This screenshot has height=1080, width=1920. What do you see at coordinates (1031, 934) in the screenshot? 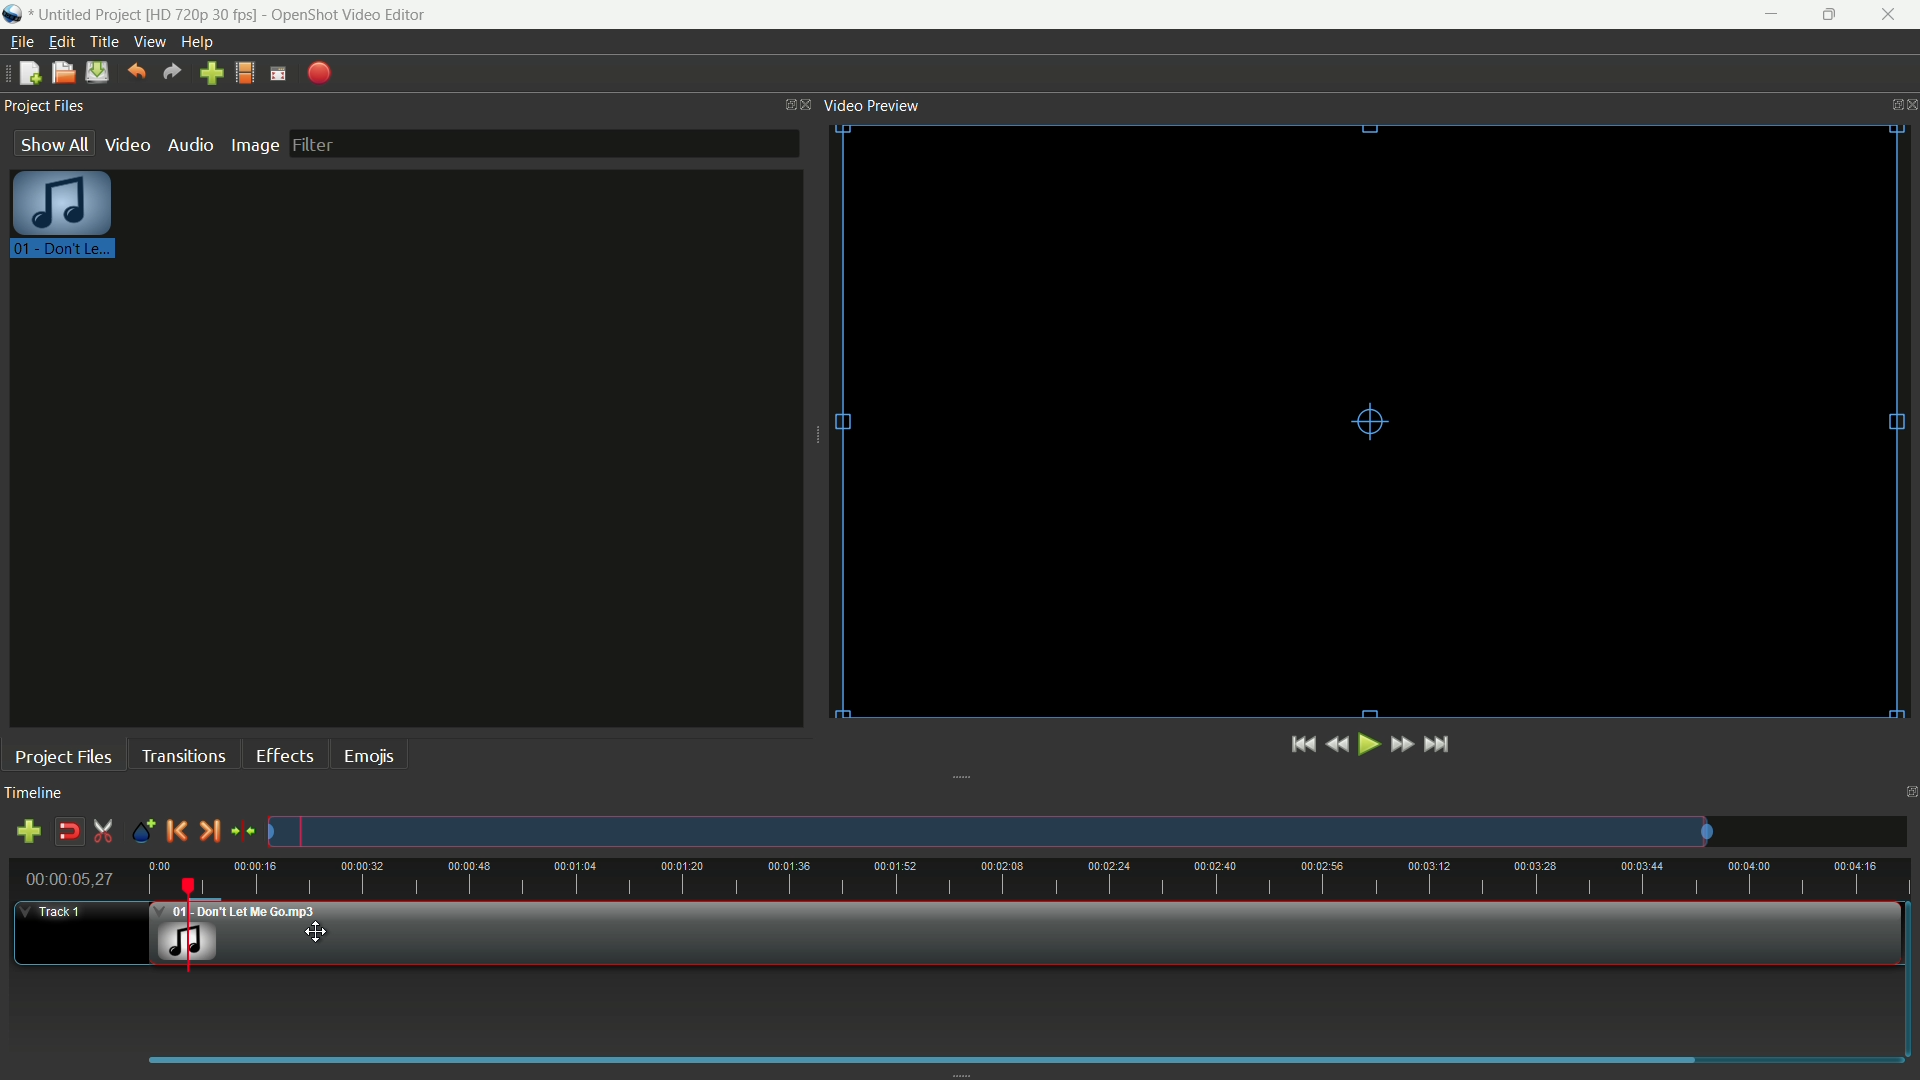
I see `video in timeline` at bounding box center [1031, 934].